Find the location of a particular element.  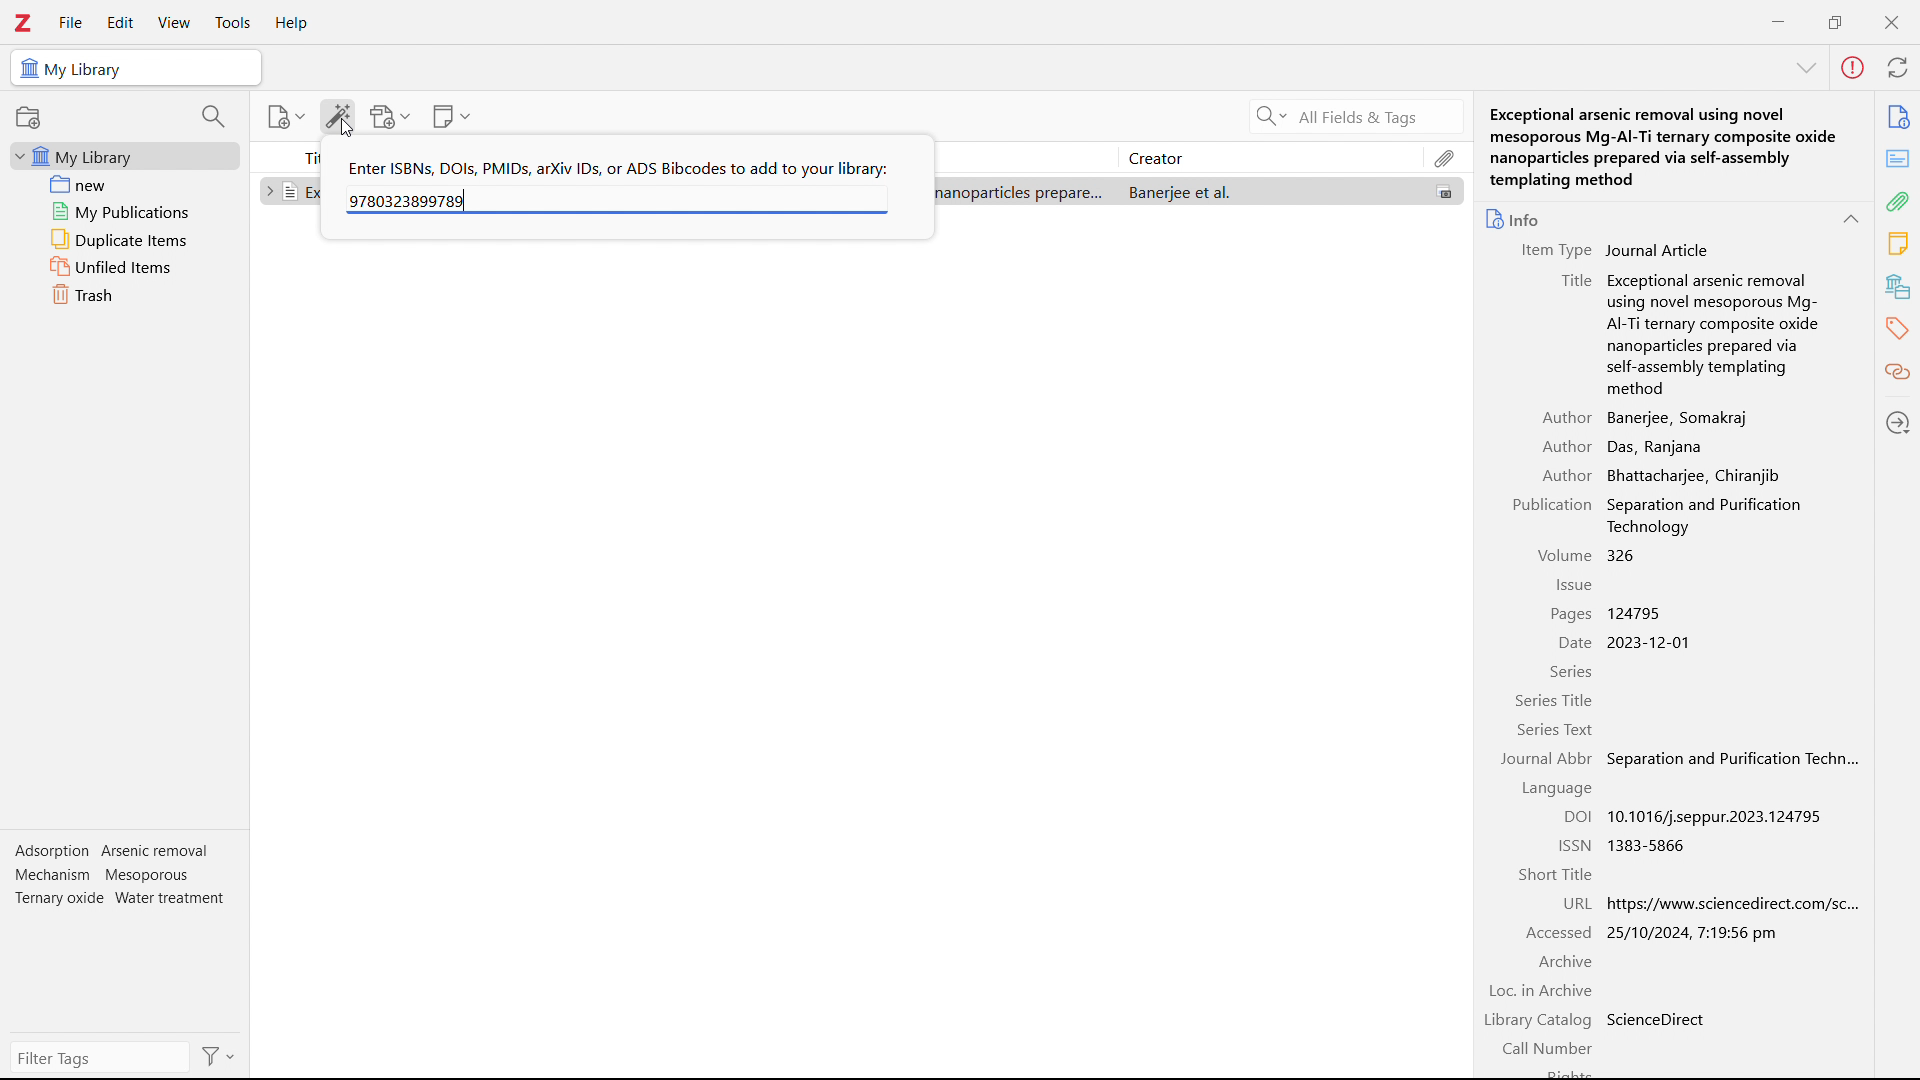

Das, Ranjana is located at coordinates (1660, 447).